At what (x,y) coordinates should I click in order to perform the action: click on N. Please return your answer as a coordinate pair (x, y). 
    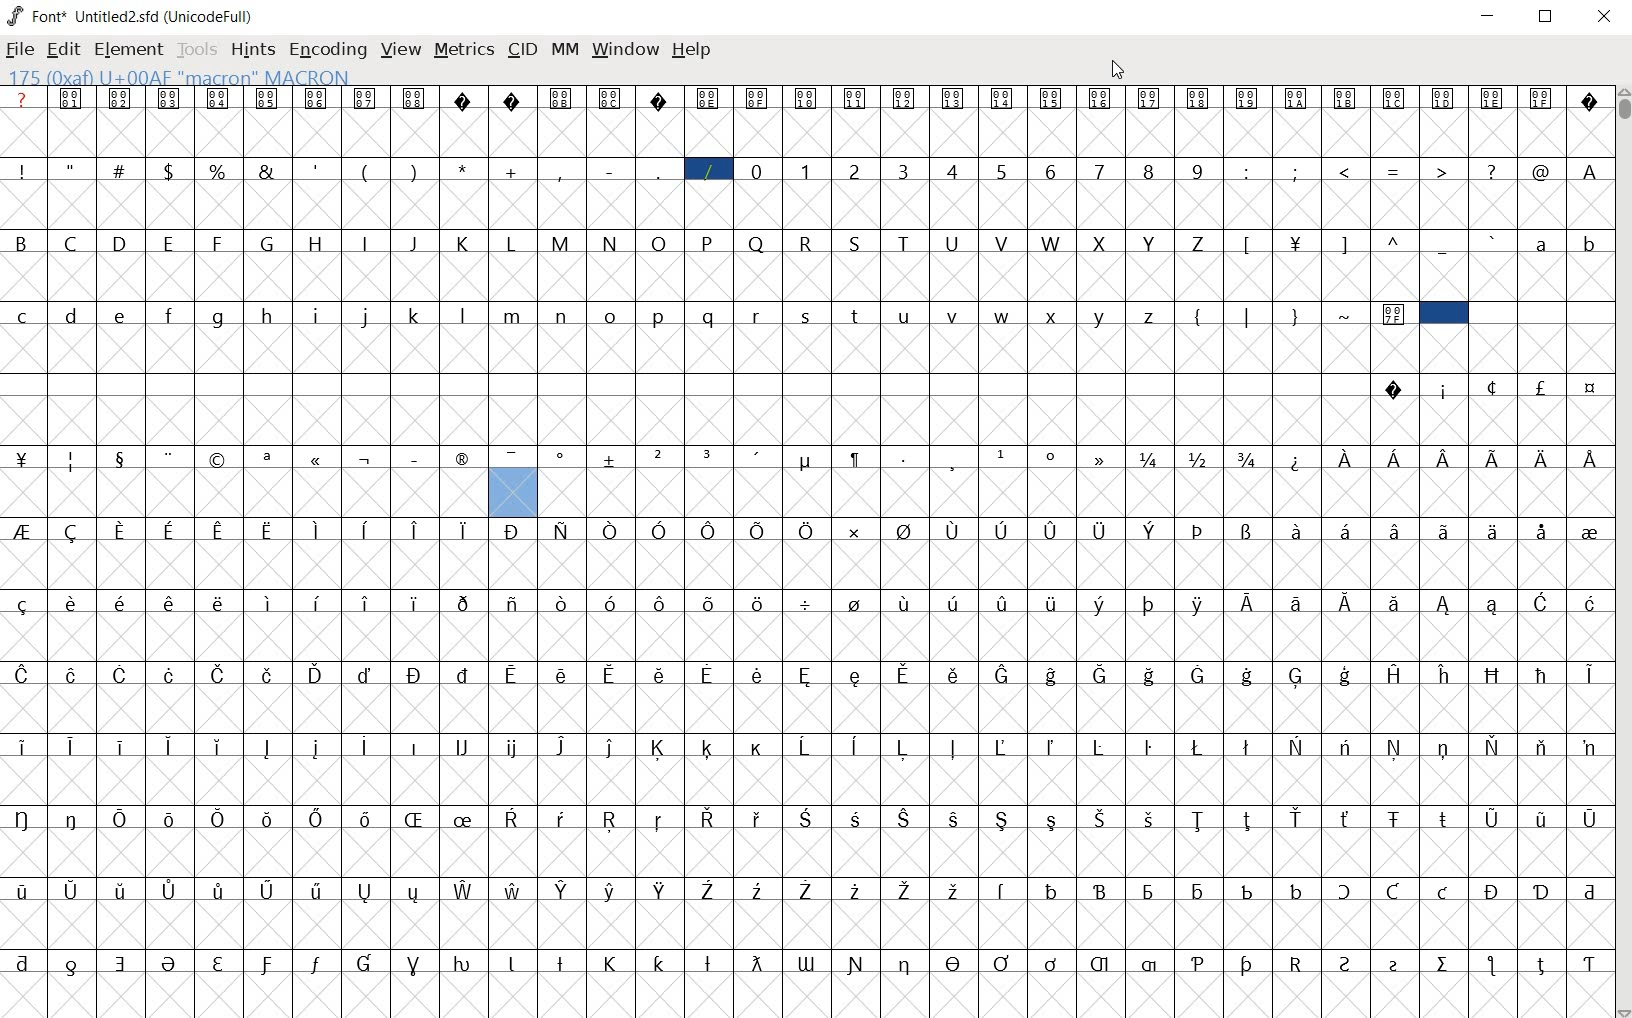
    Looking at the image, I should click on (613, 243).